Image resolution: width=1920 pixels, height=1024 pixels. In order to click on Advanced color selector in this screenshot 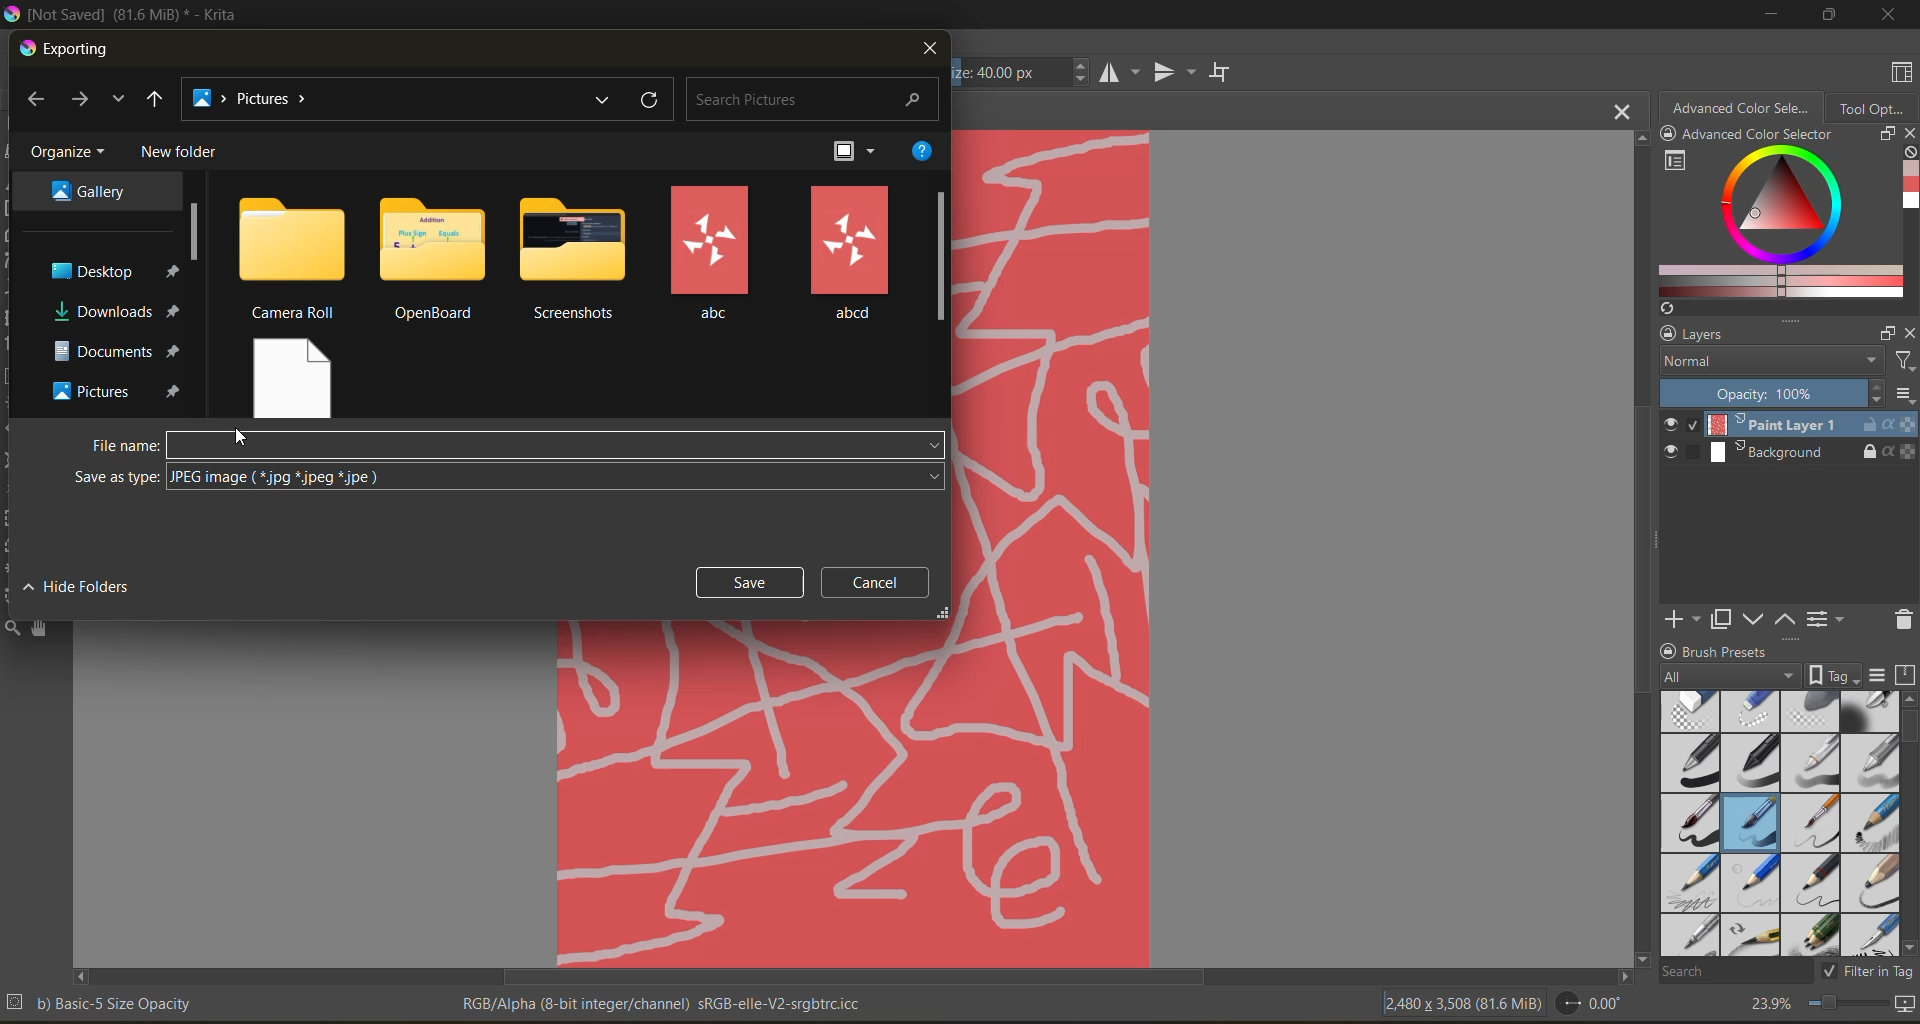, I will do `click(1908, 188)`.